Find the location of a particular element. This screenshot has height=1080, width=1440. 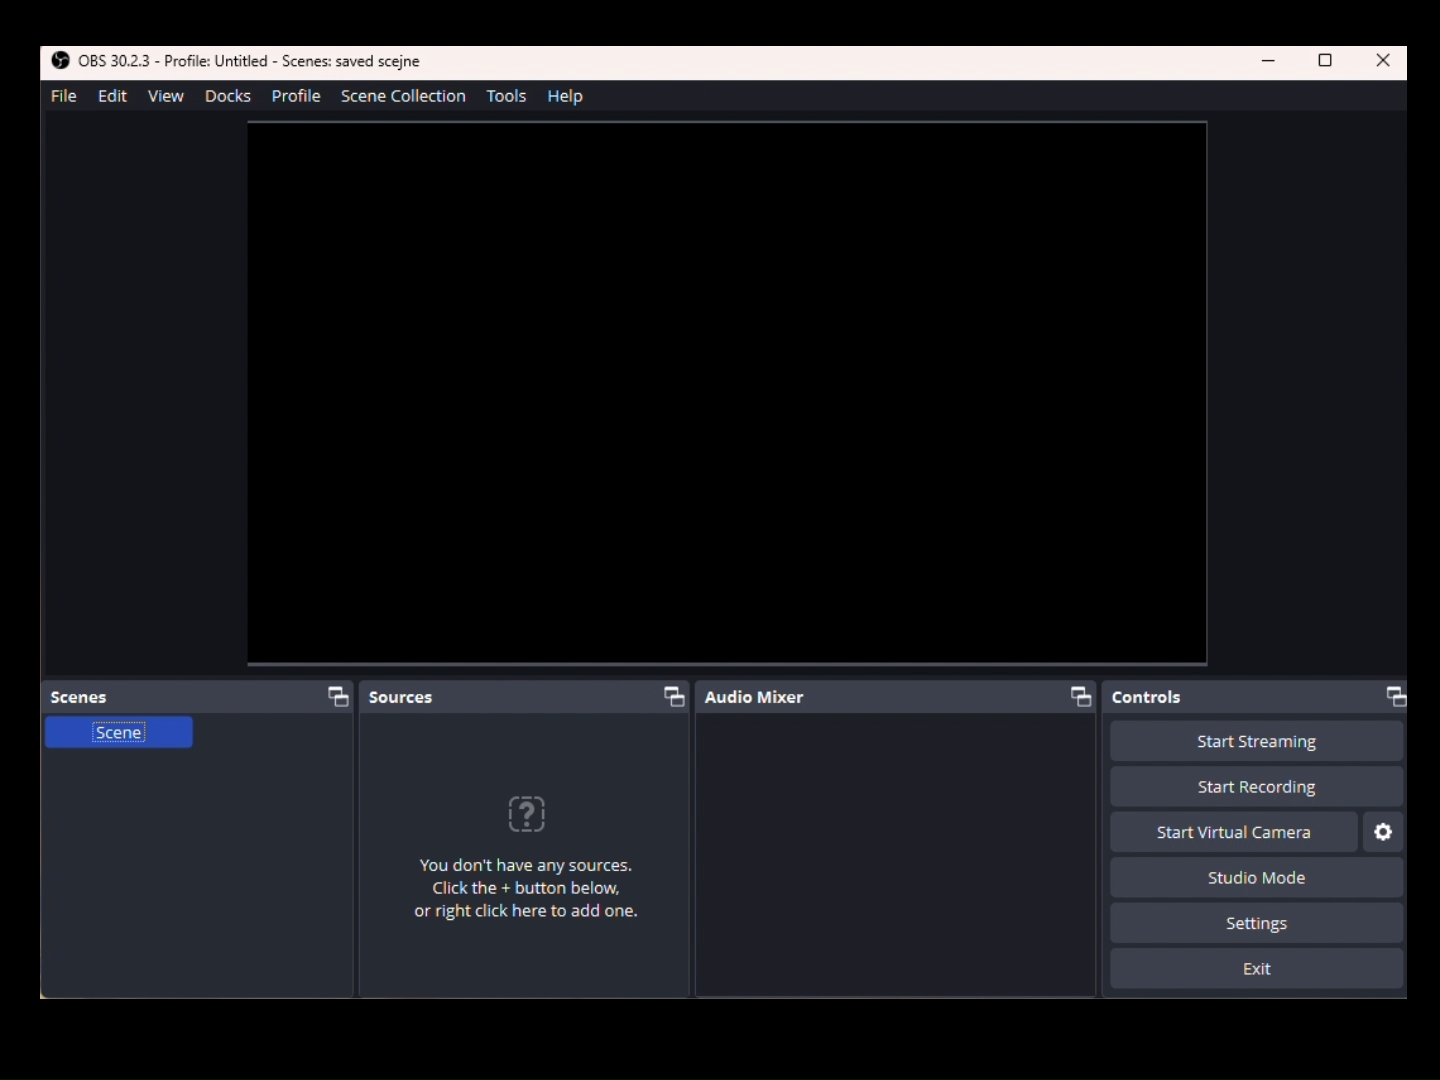

SceneCollection is located at coordinates (409, 99).